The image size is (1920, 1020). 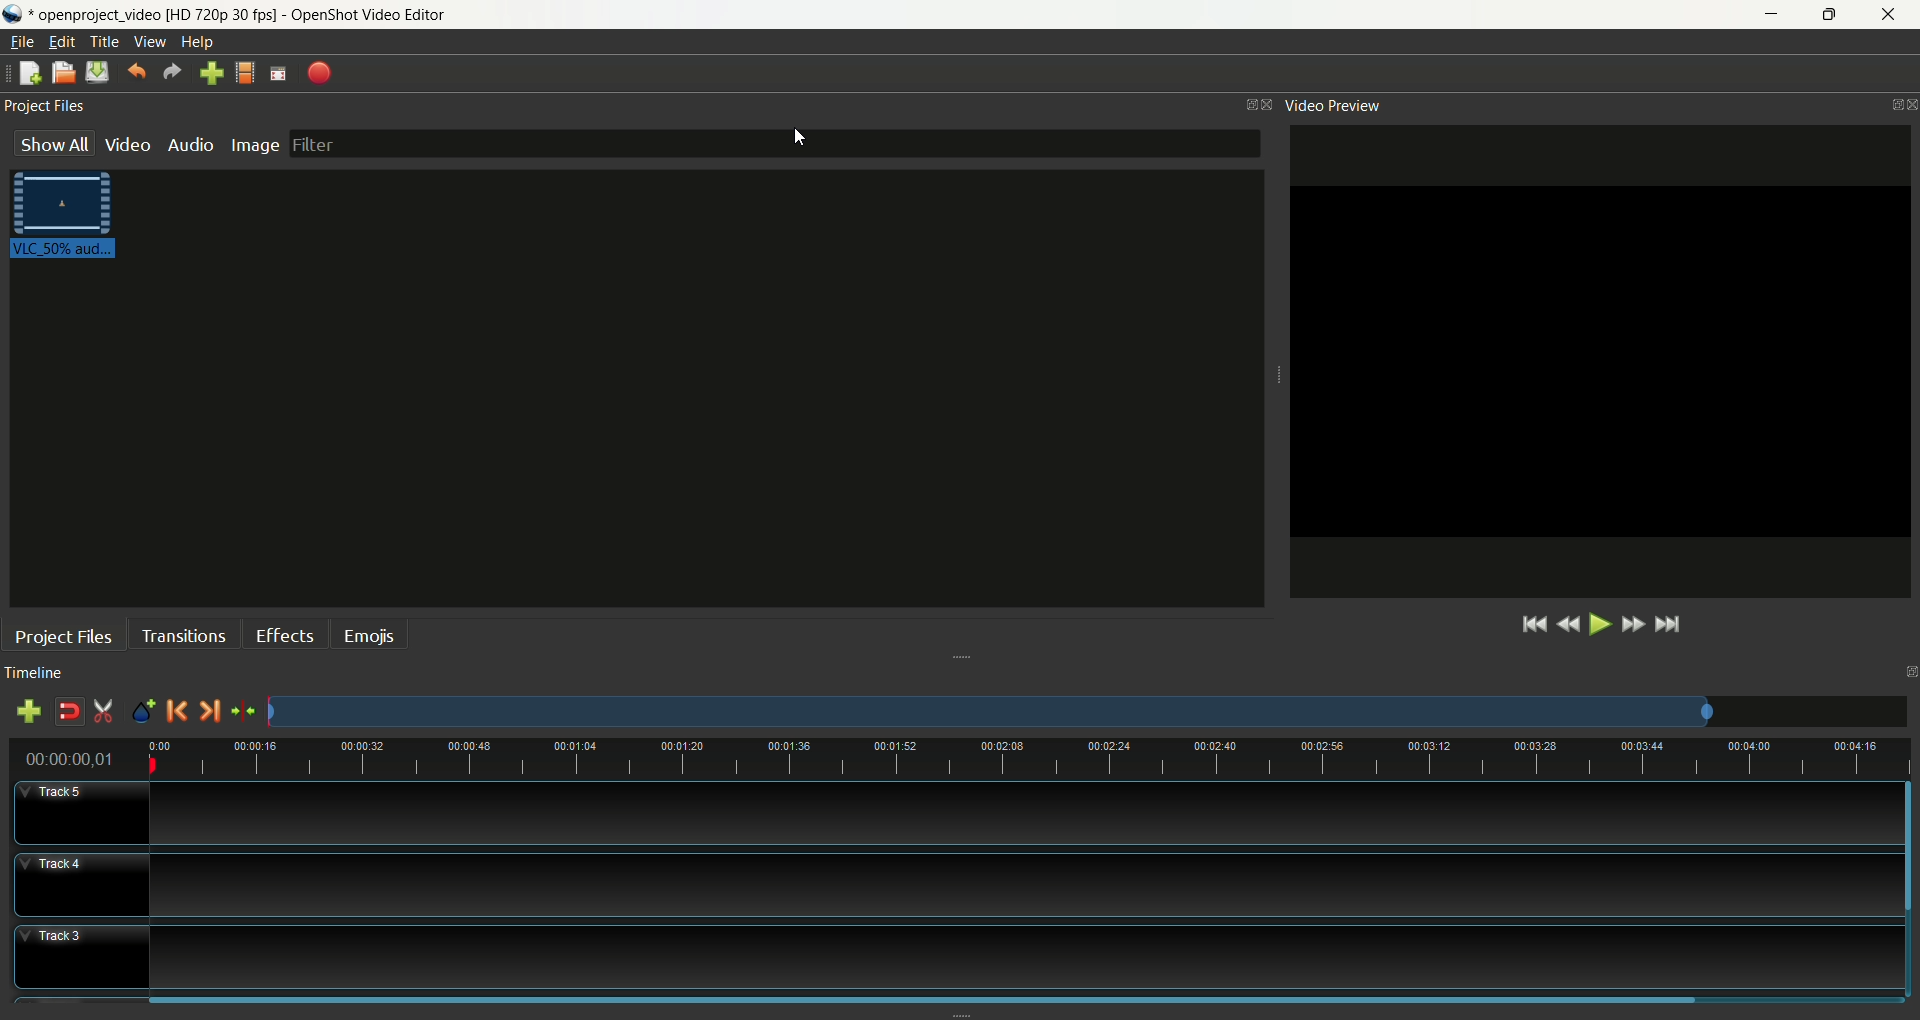 I want to click on track5, so click(x=81, y=815).